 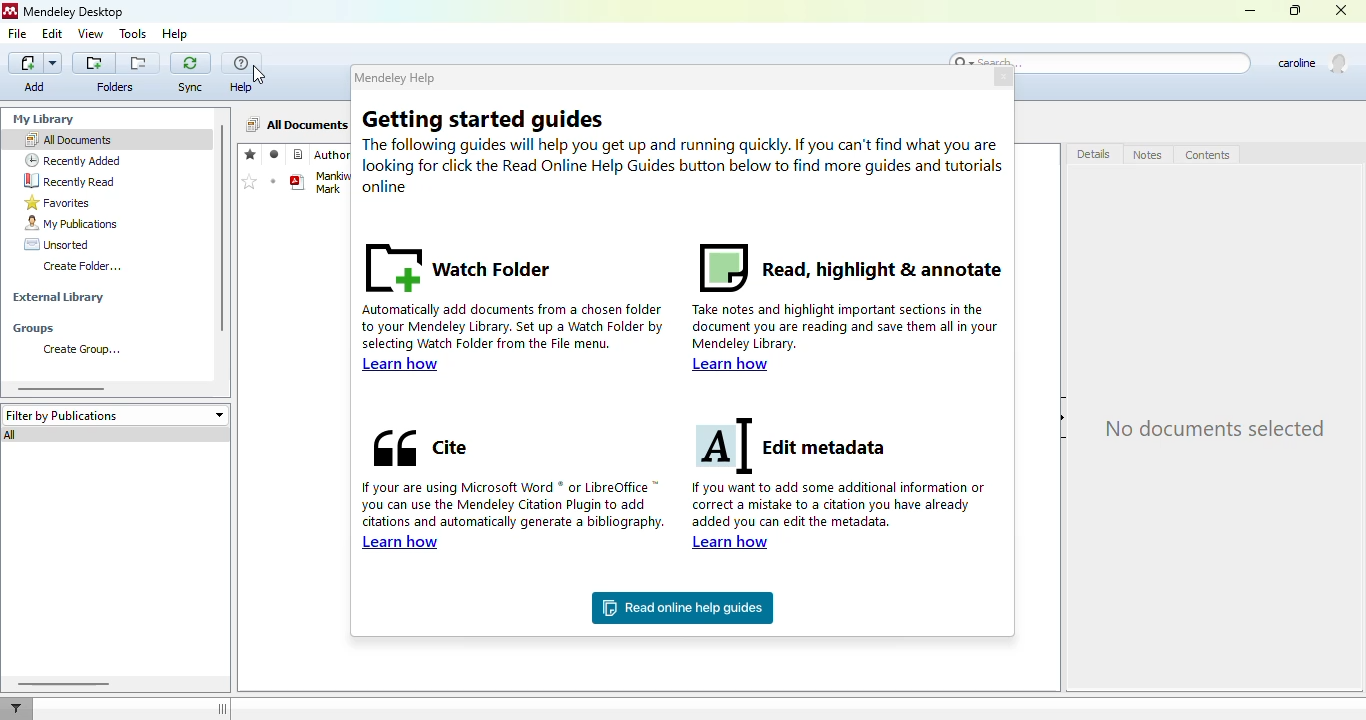 What do you see at coordinates (298, 182) in the screenshot?
I see `book` at bounding box center [298, 182].